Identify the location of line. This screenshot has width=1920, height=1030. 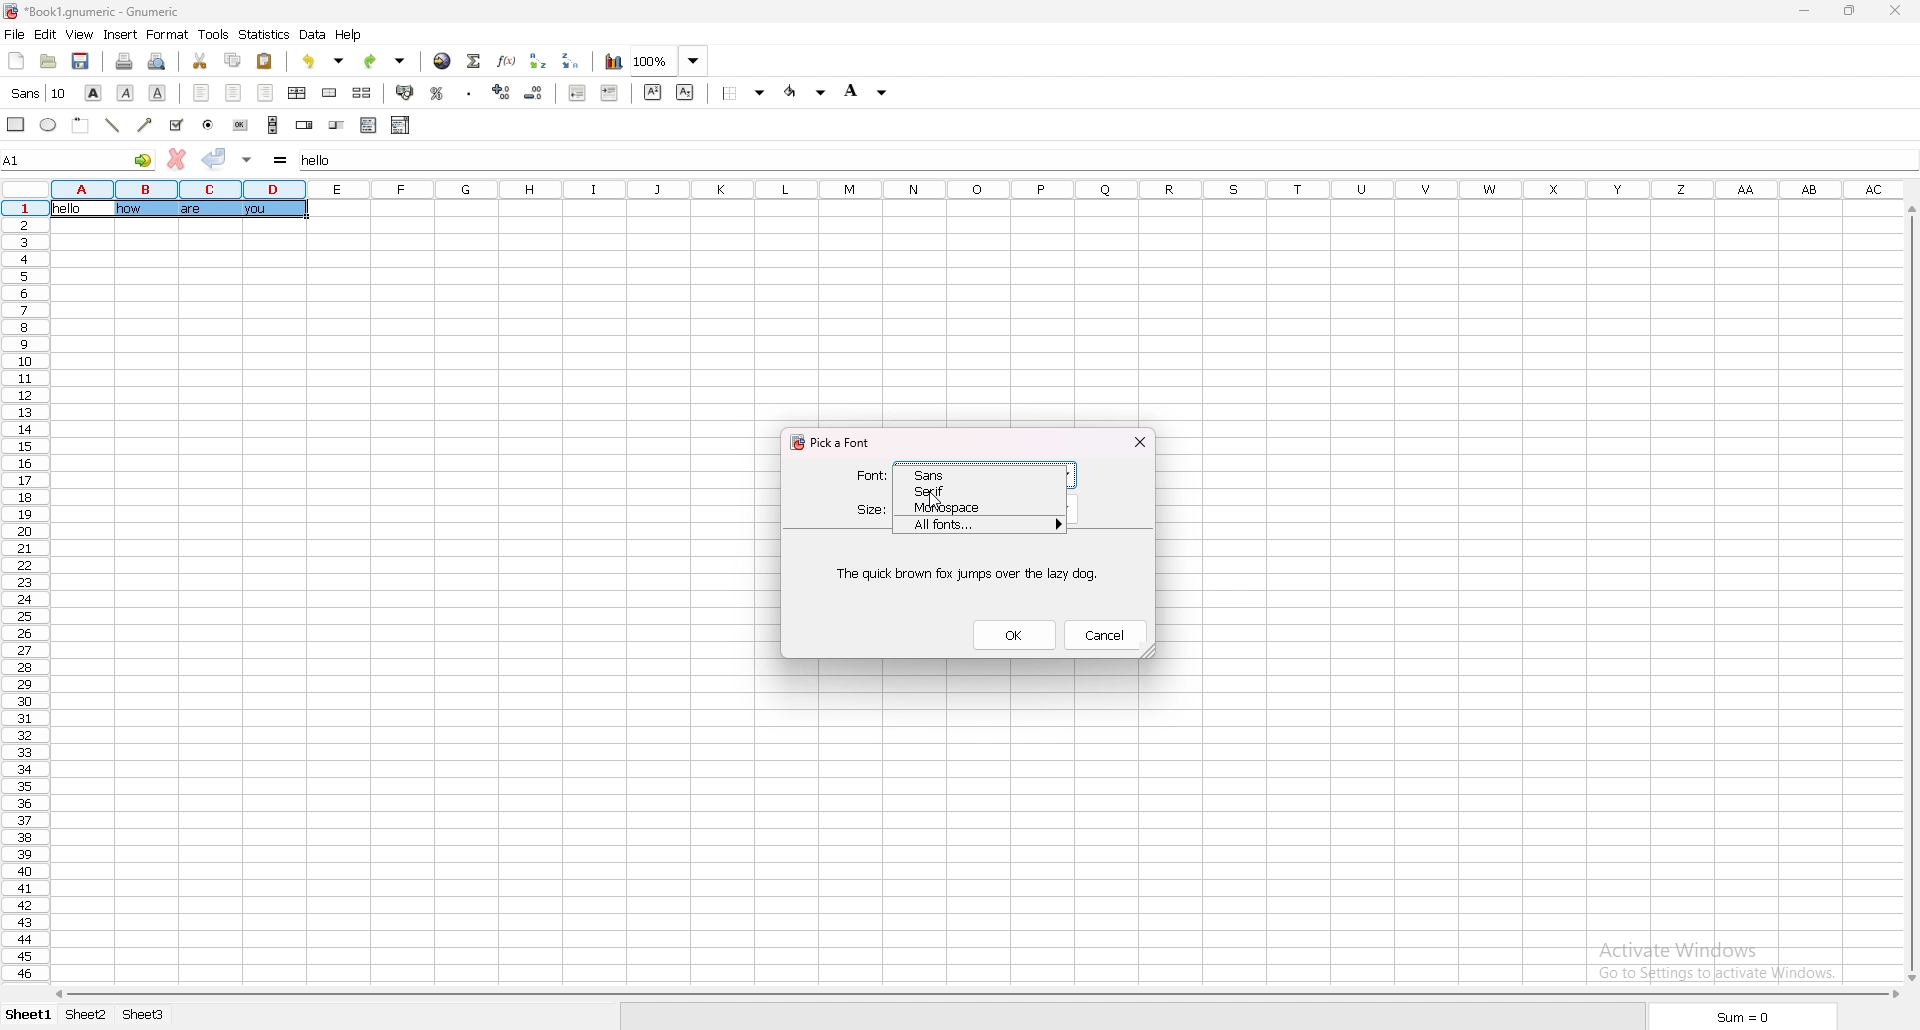
(113, 126).